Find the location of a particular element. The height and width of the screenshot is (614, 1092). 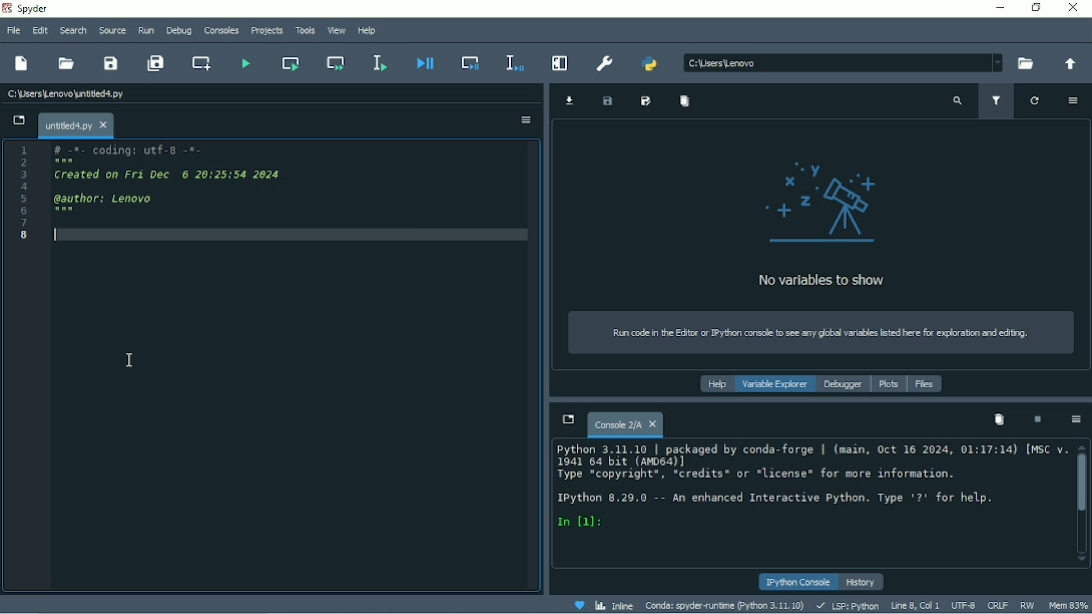

Python 3.11.10 | packaged by conda-forge | (main, Oct 16 2024,
01:17:14) (WSC v.1941 64 bat (WD64)]

Type “copyright®., “credits* or *license® for wore information.
Ipython 8.29.0 —- An enhanced Interactive Python. Type *7* for help.
In (a): is located at coordinates (805, 493).